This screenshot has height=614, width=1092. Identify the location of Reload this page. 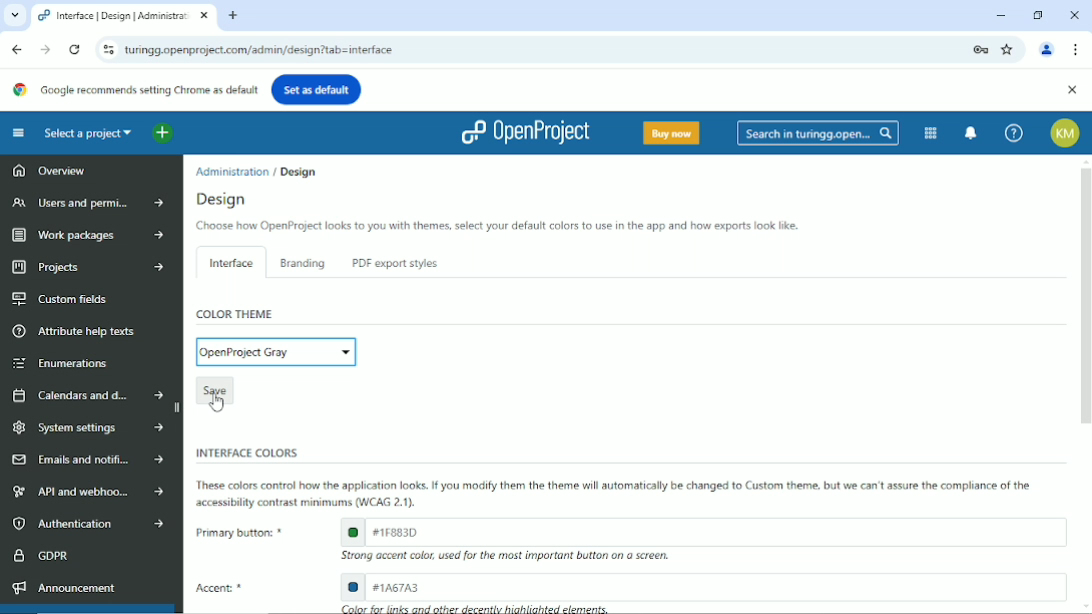
(74, 50).